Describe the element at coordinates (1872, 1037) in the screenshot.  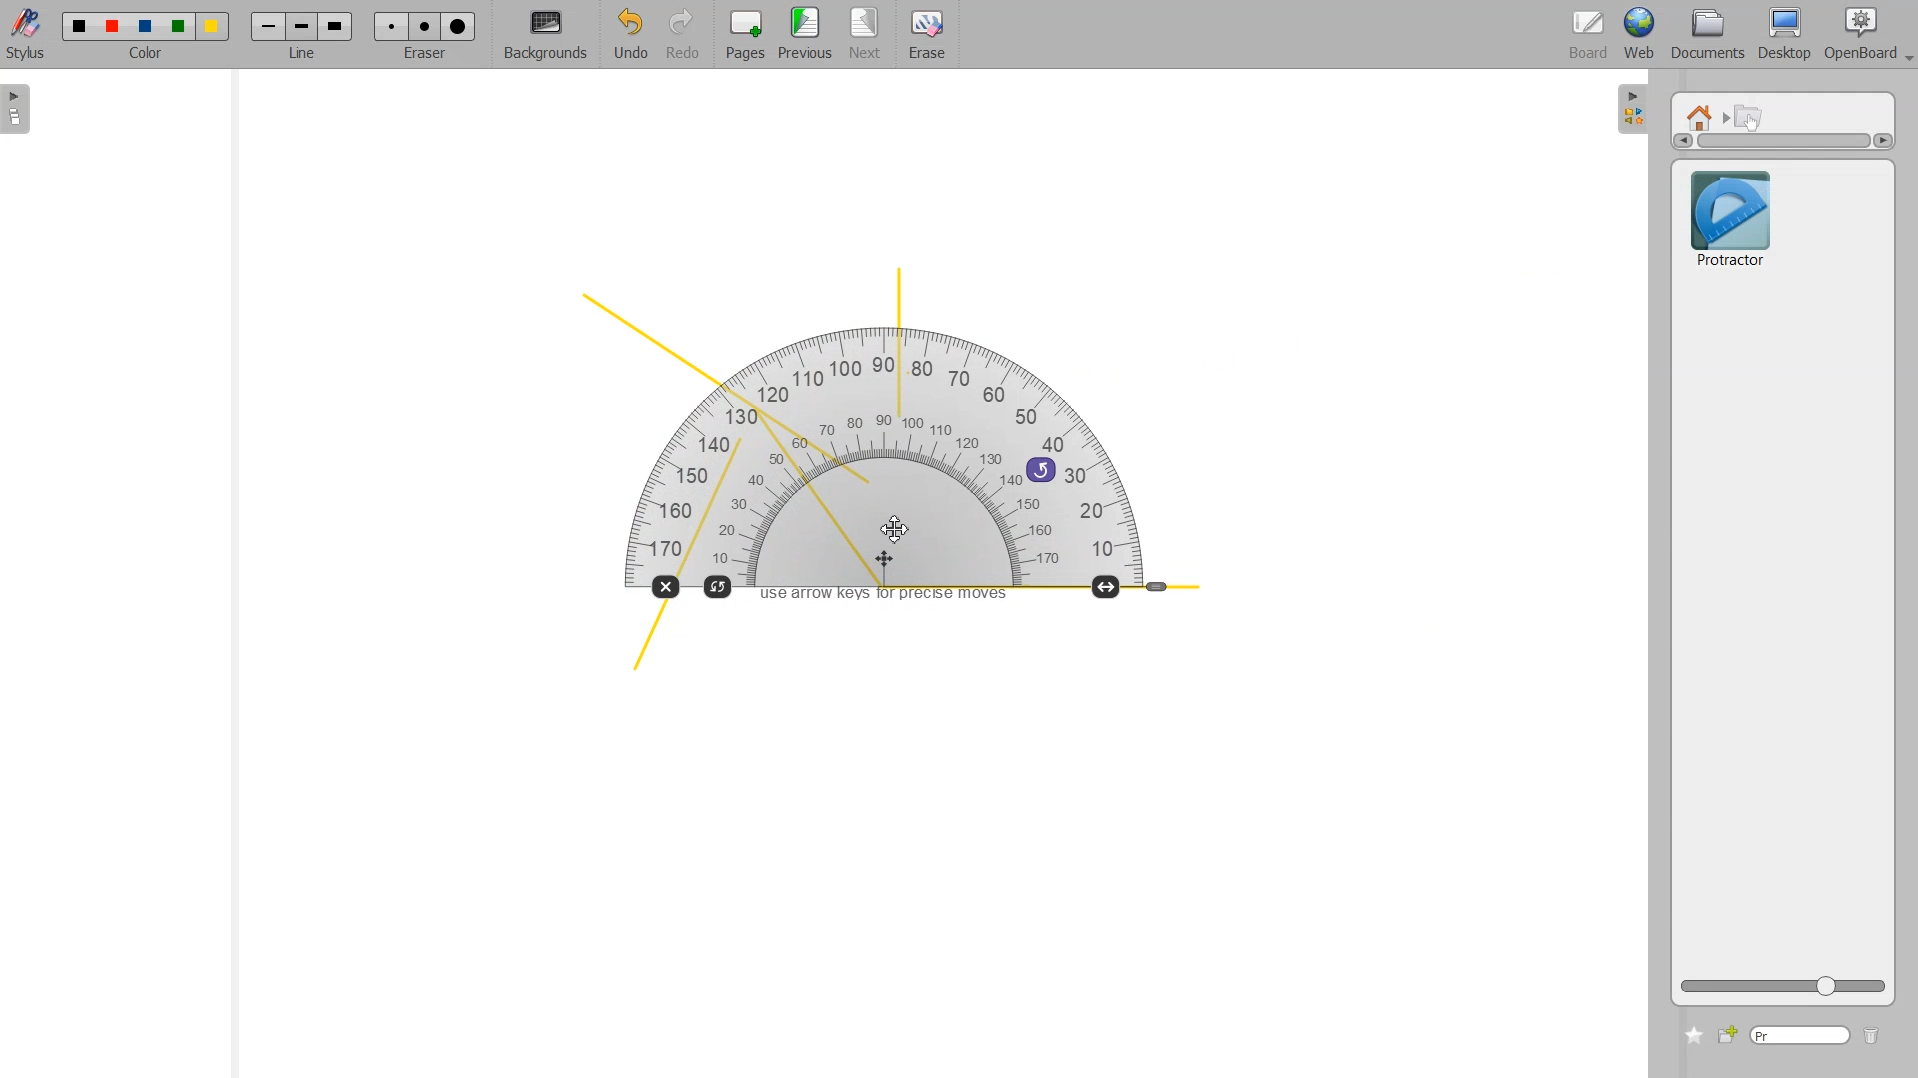
I see `Delete` at that location.